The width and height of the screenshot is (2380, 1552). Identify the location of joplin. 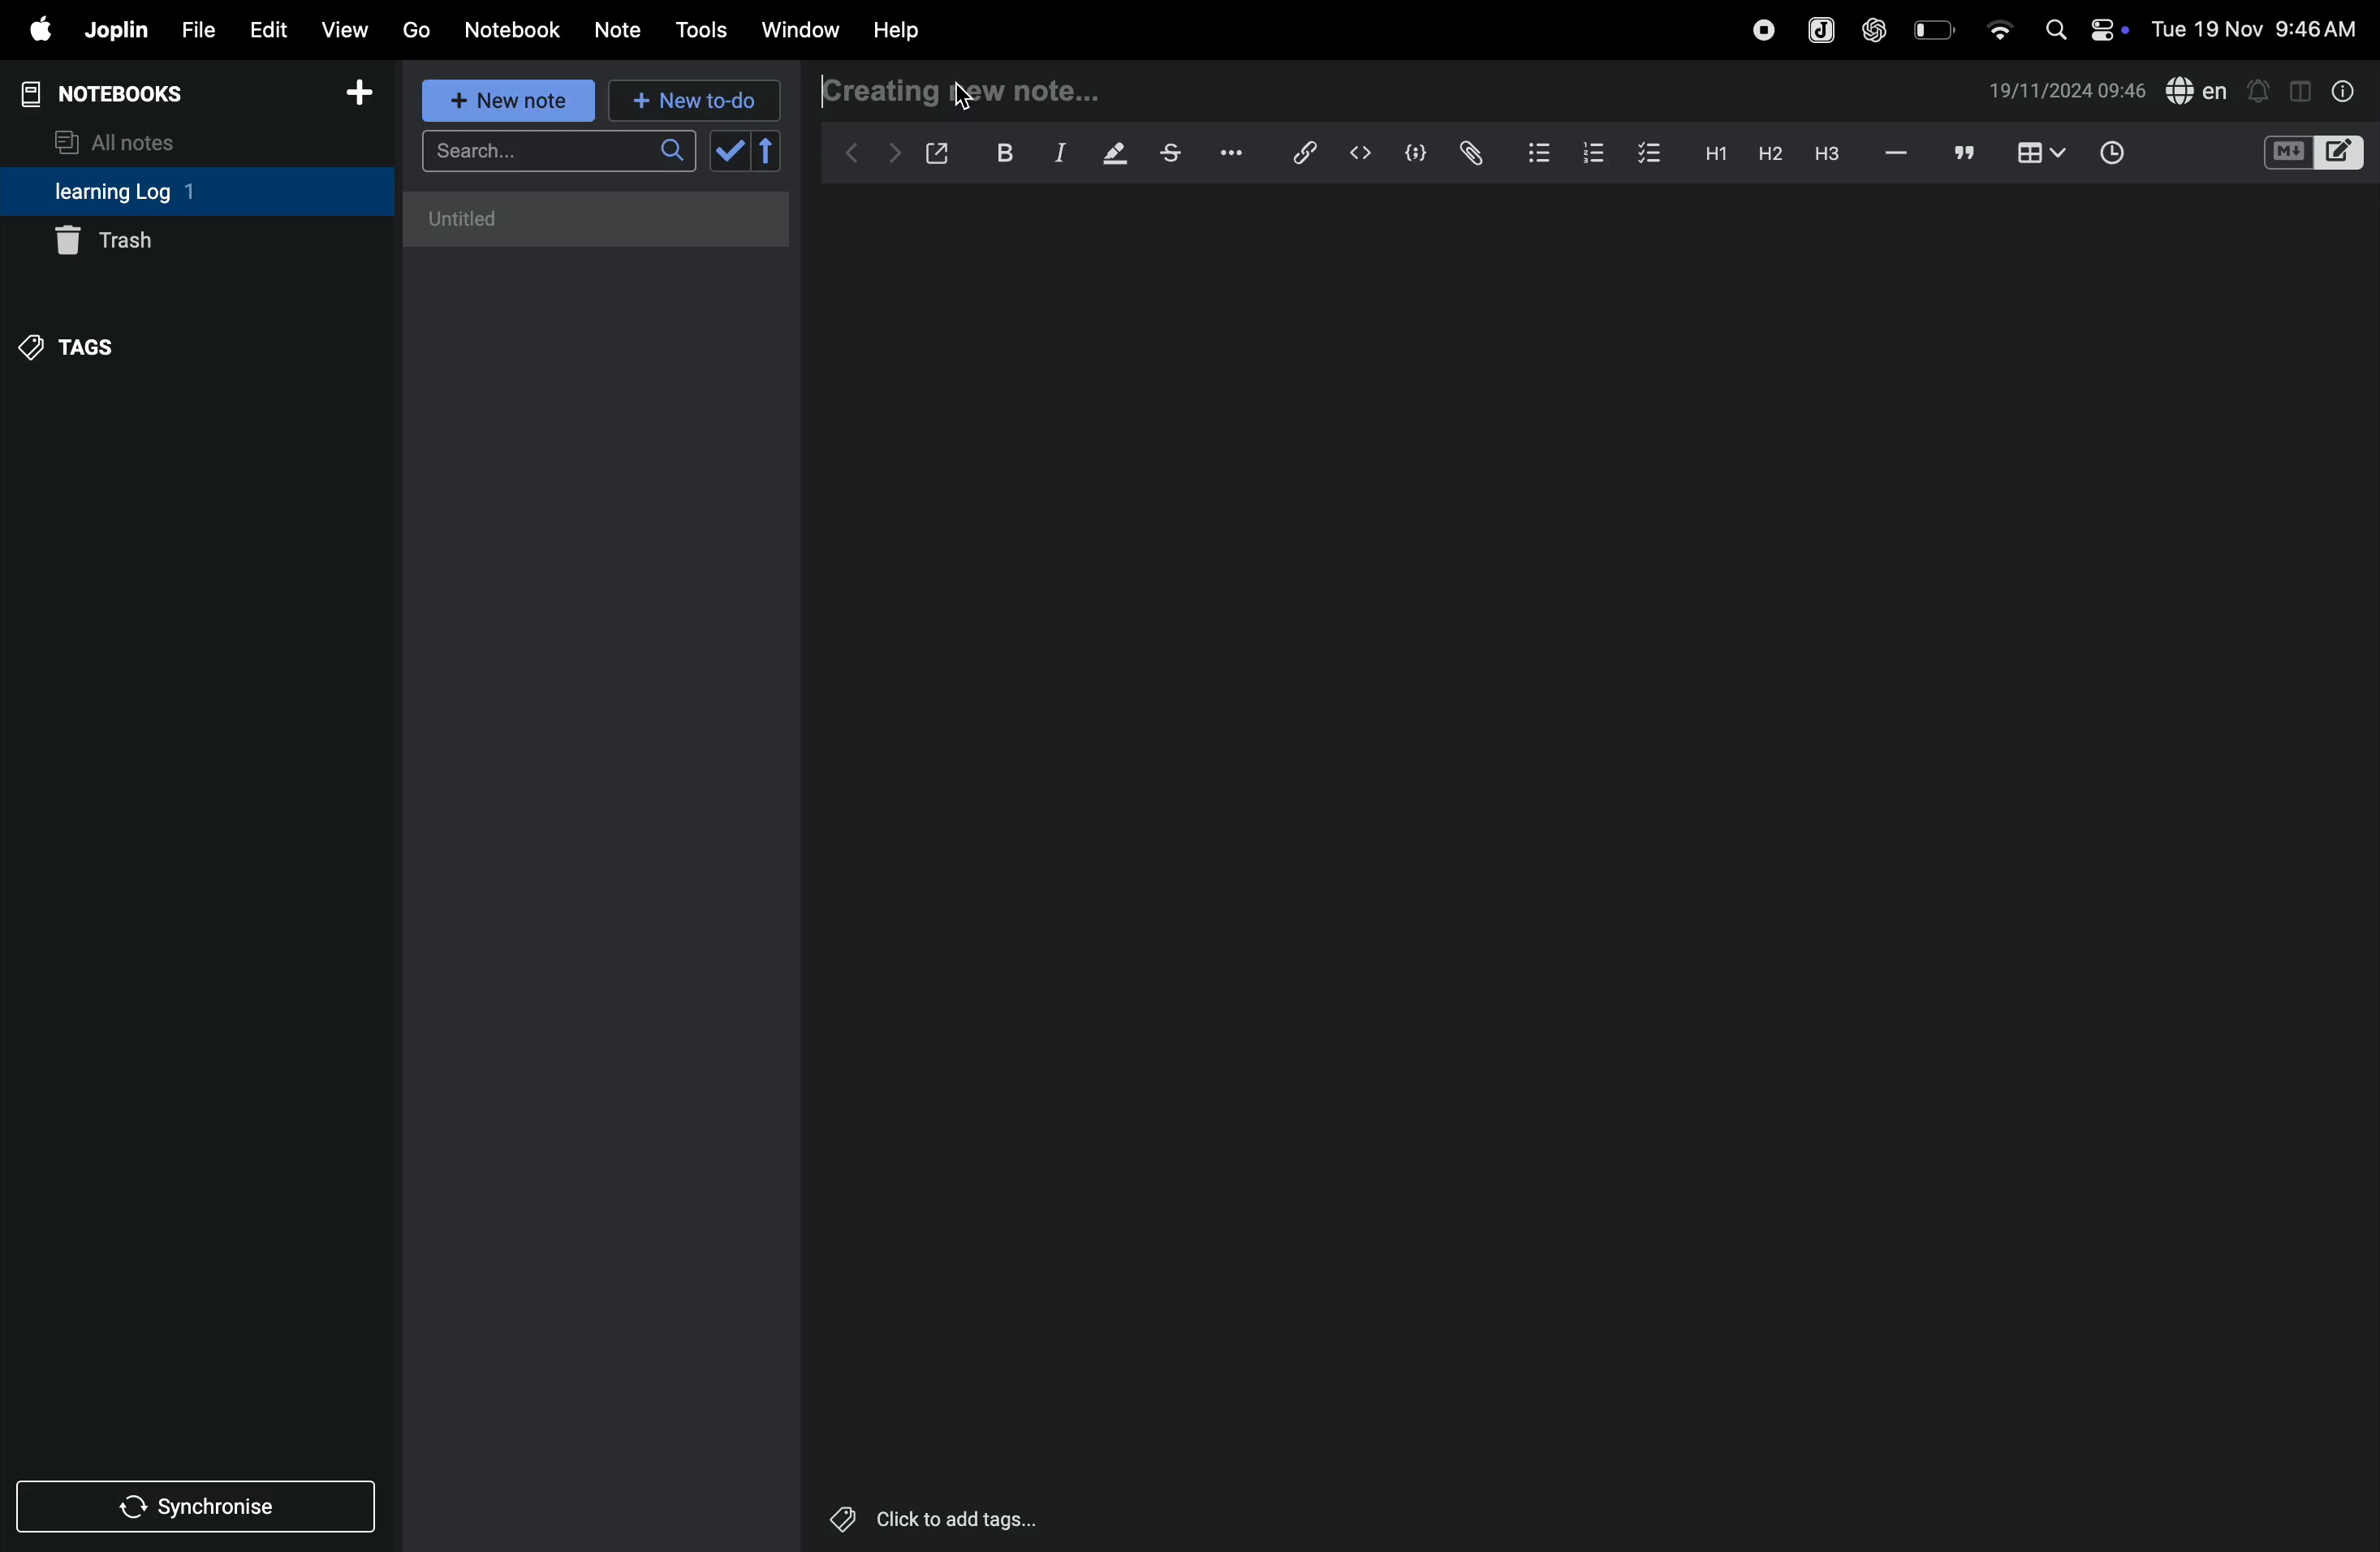
(1818, 29).